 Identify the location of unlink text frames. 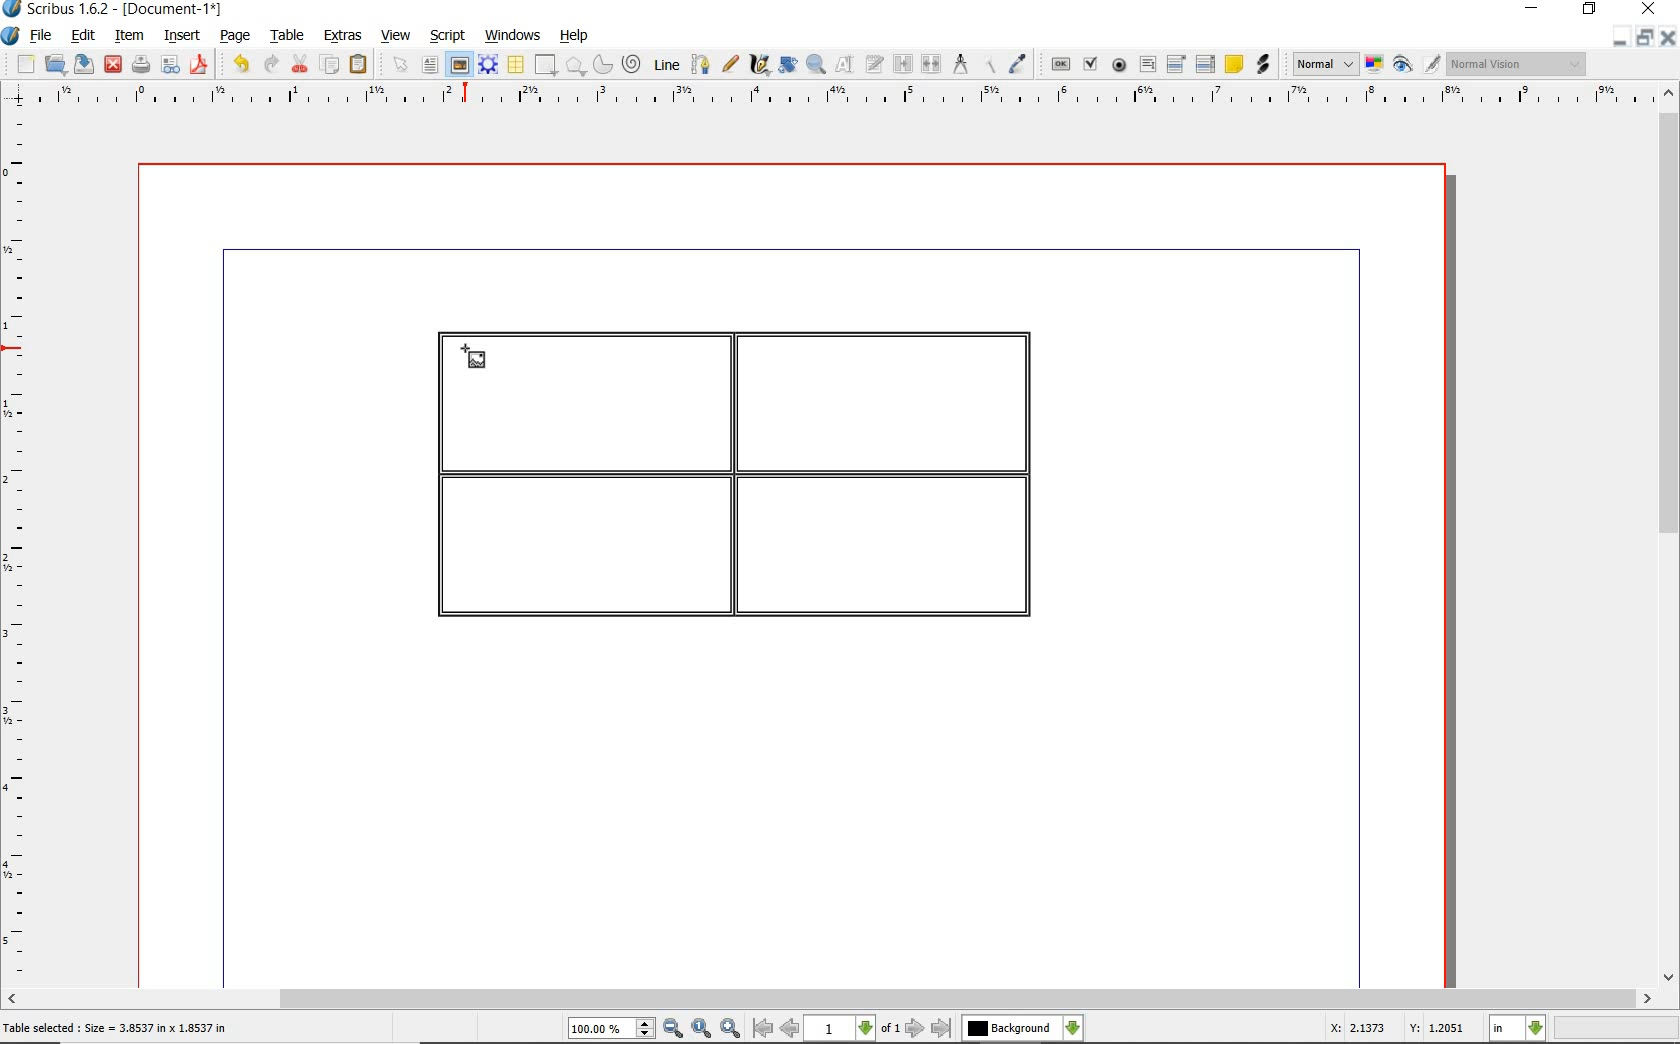
(933, 64).